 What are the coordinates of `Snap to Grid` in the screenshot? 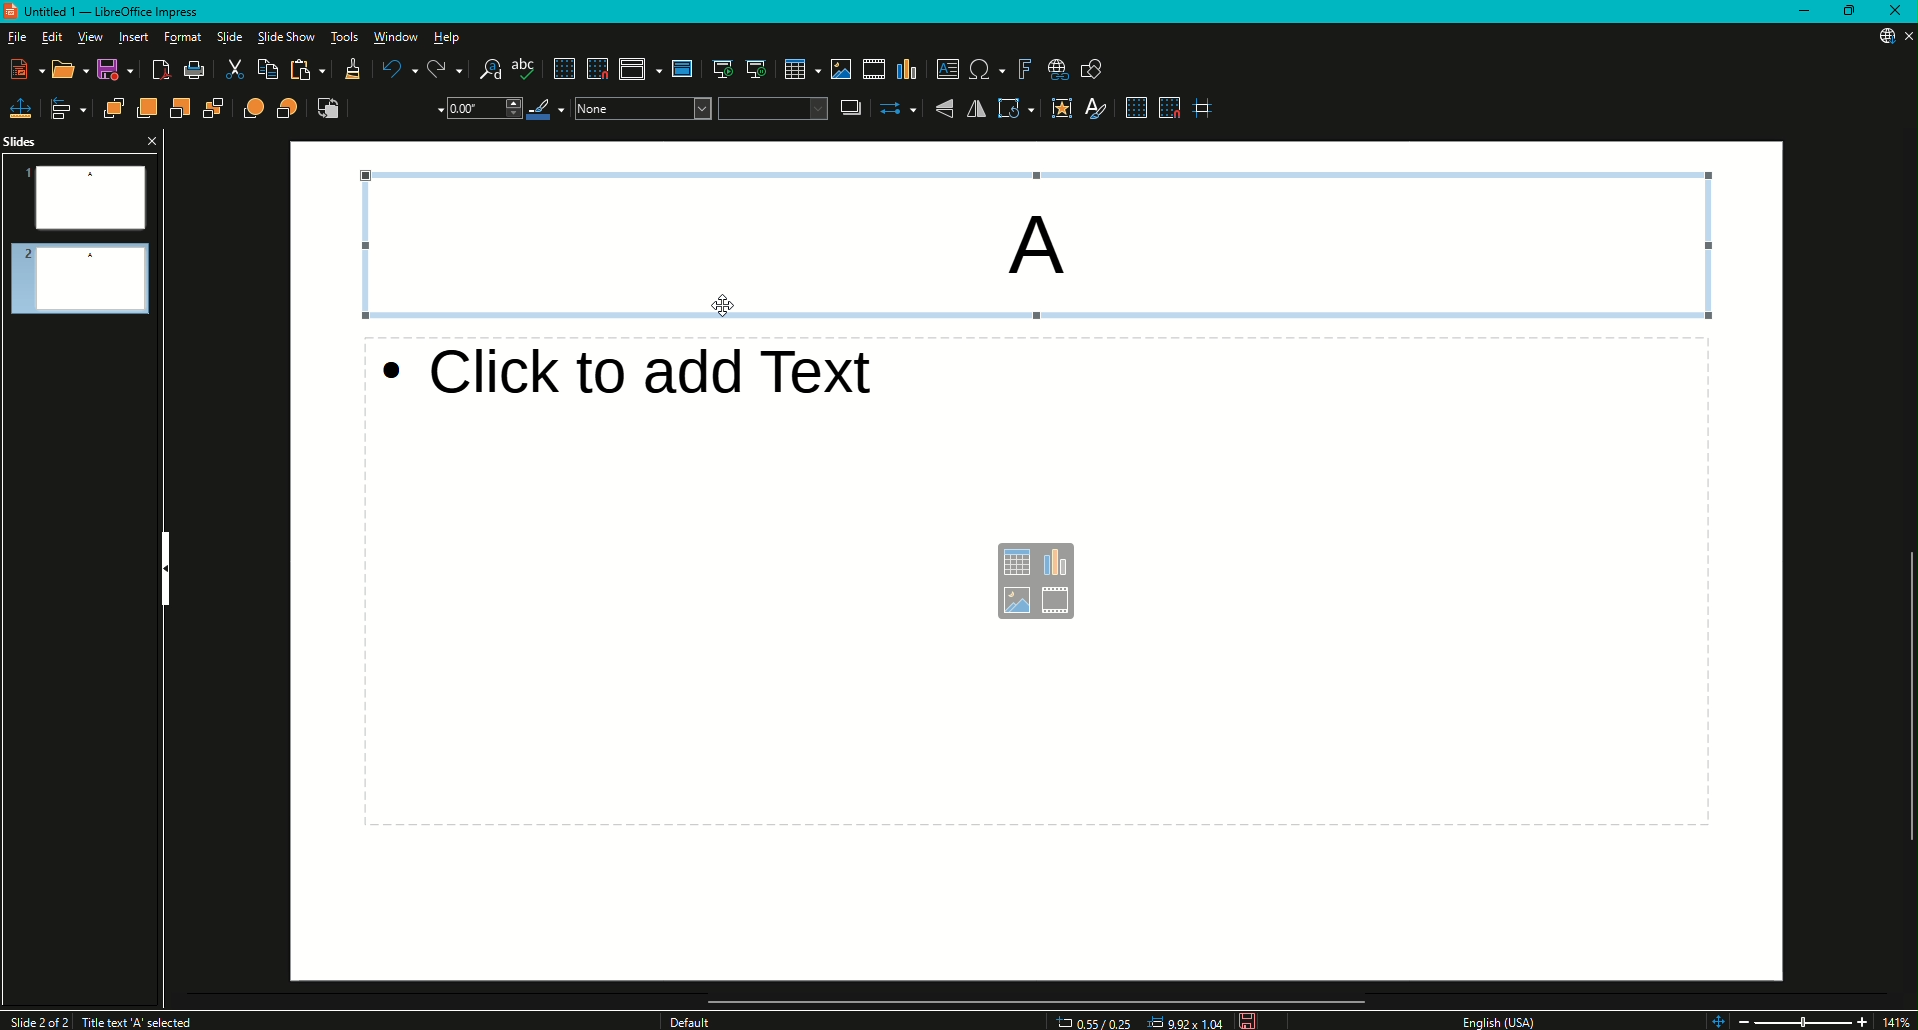 It's located at (594, 66).